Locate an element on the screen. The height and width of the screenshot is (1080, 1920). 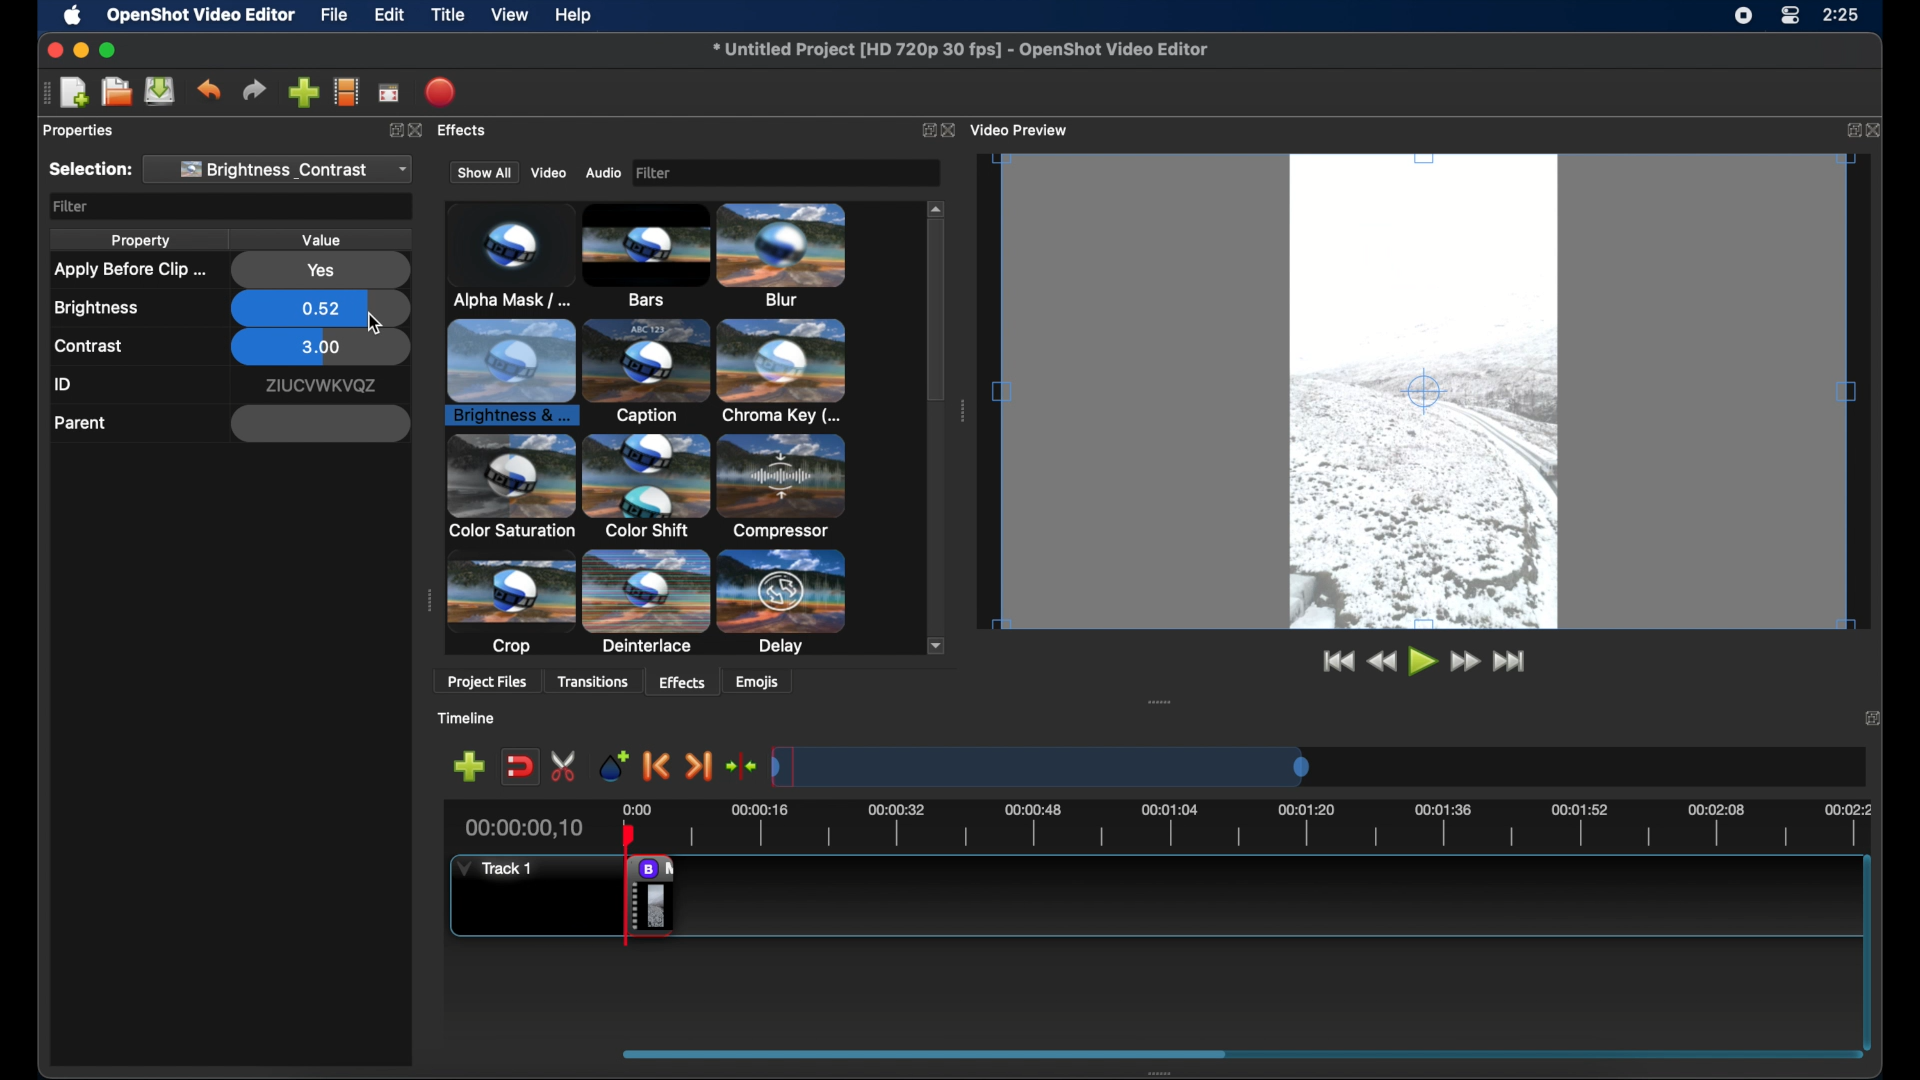
bars is located at coordinates (500, 257).